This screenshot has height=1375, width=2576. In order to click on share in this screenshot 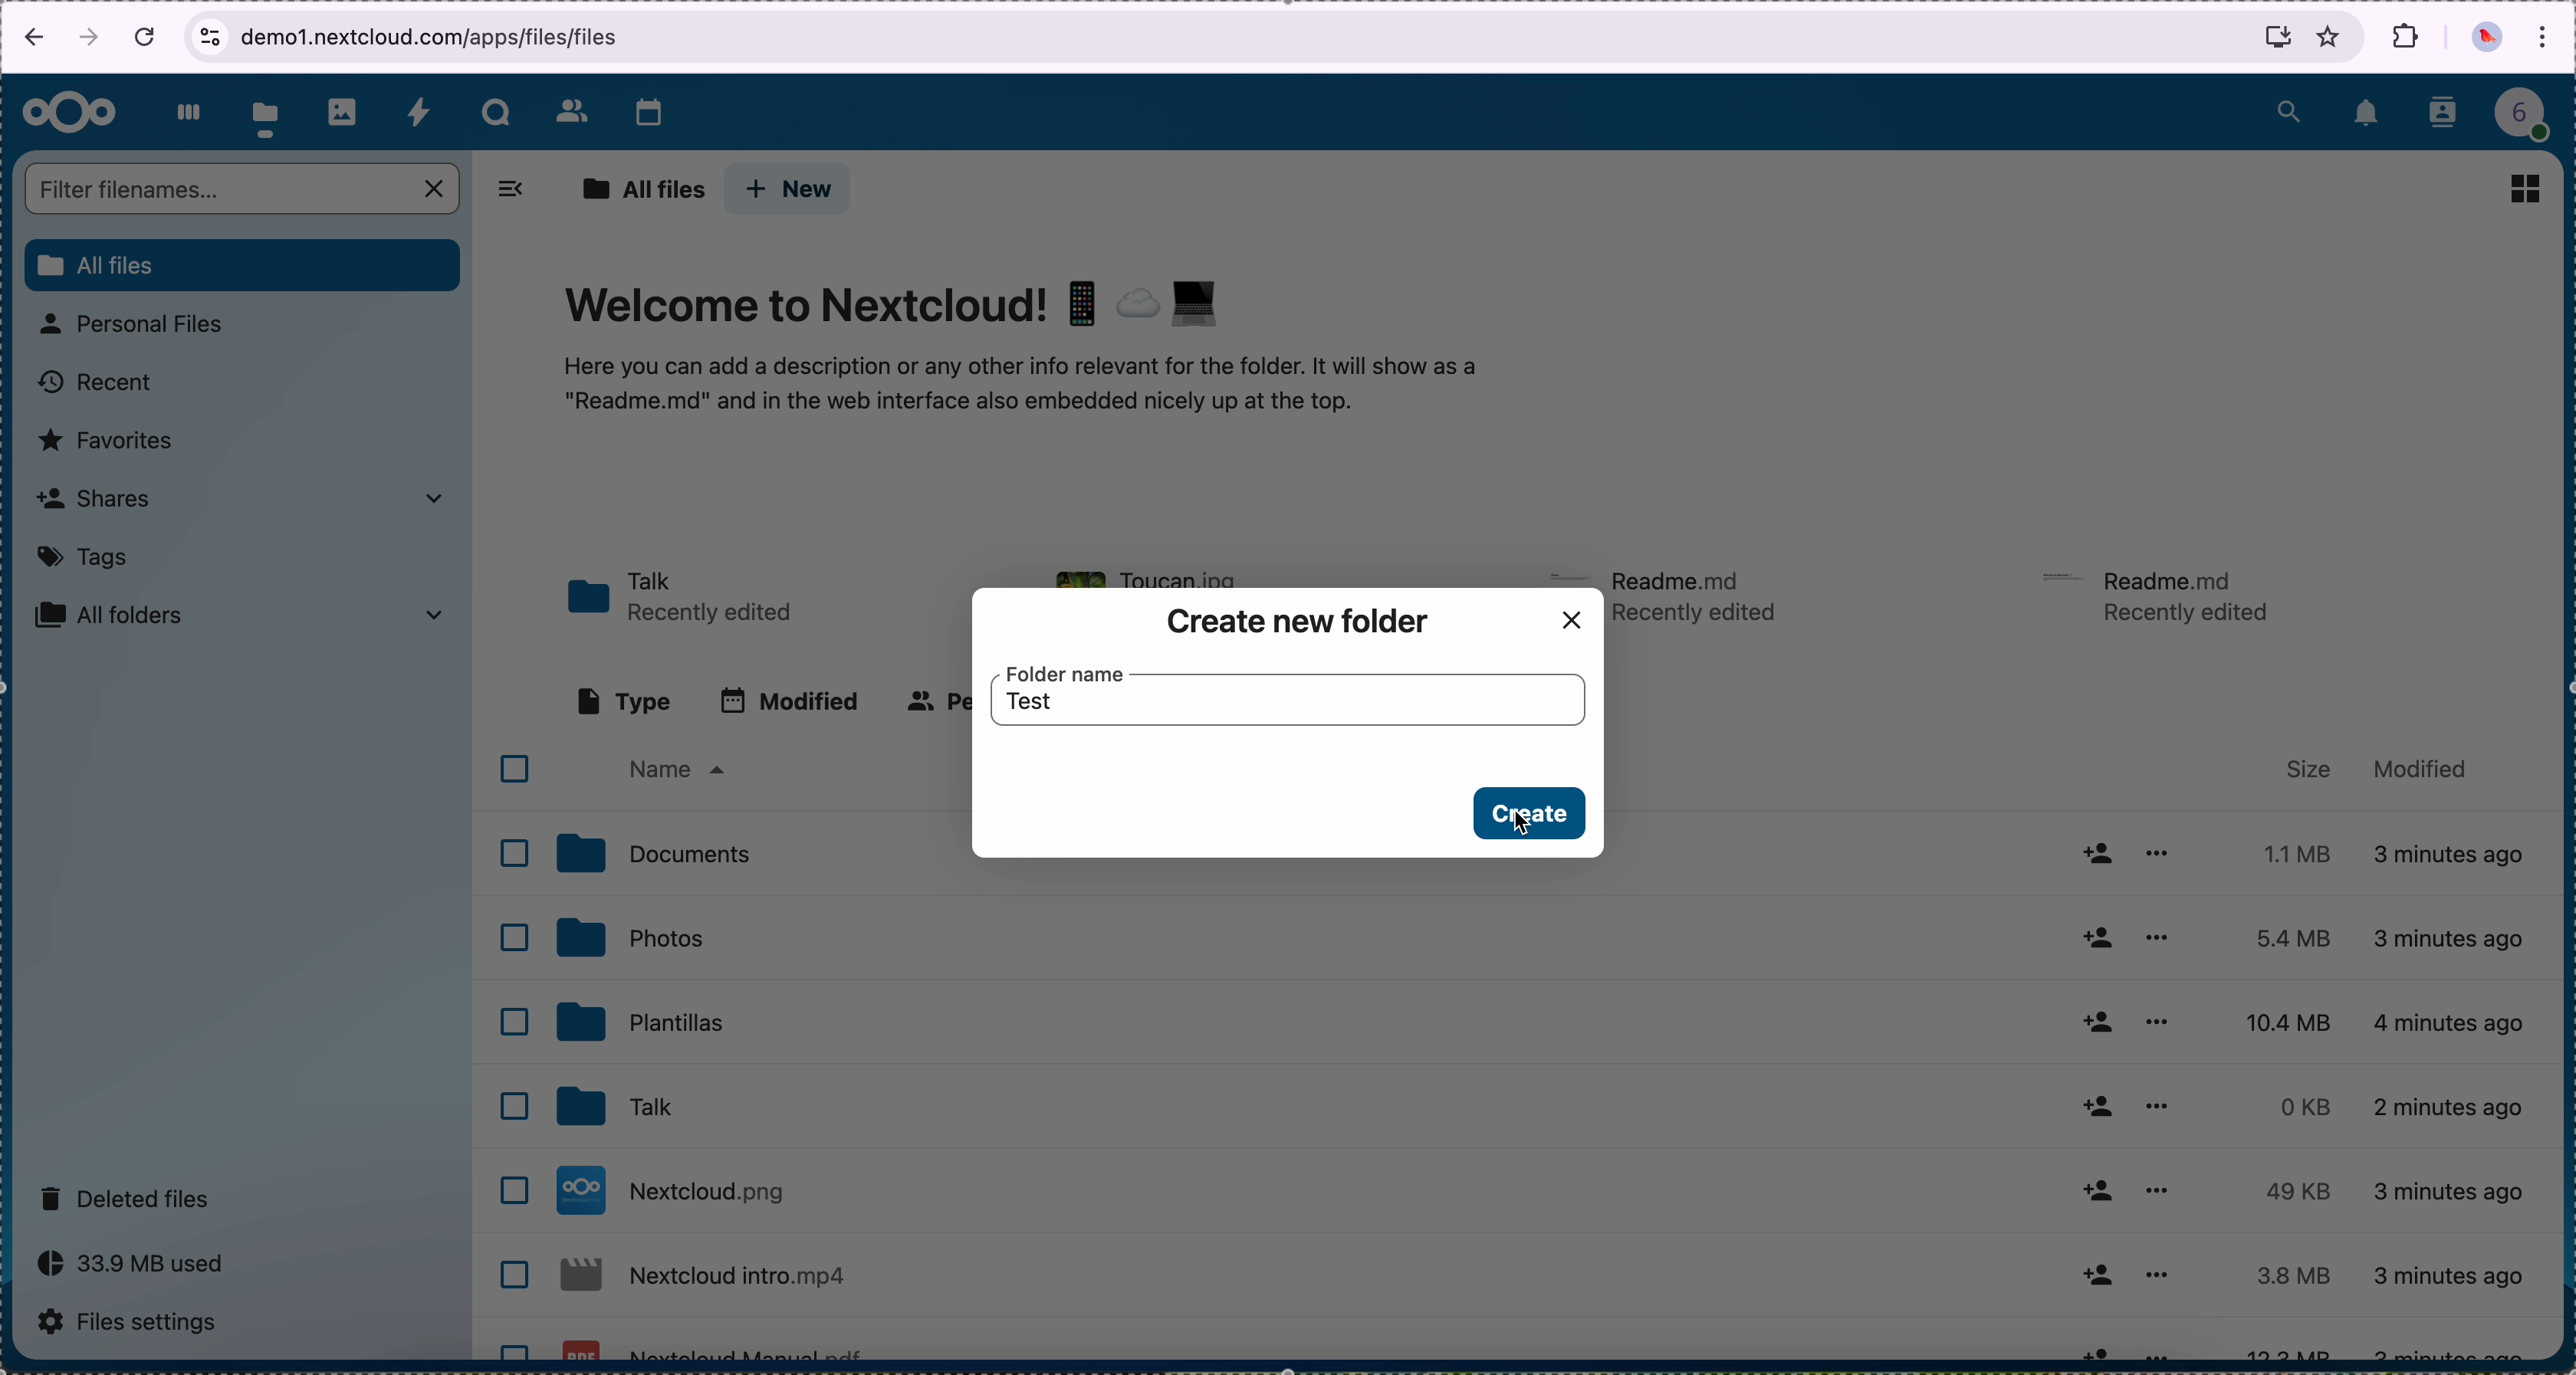, I will do `click(2096, 1190)`.